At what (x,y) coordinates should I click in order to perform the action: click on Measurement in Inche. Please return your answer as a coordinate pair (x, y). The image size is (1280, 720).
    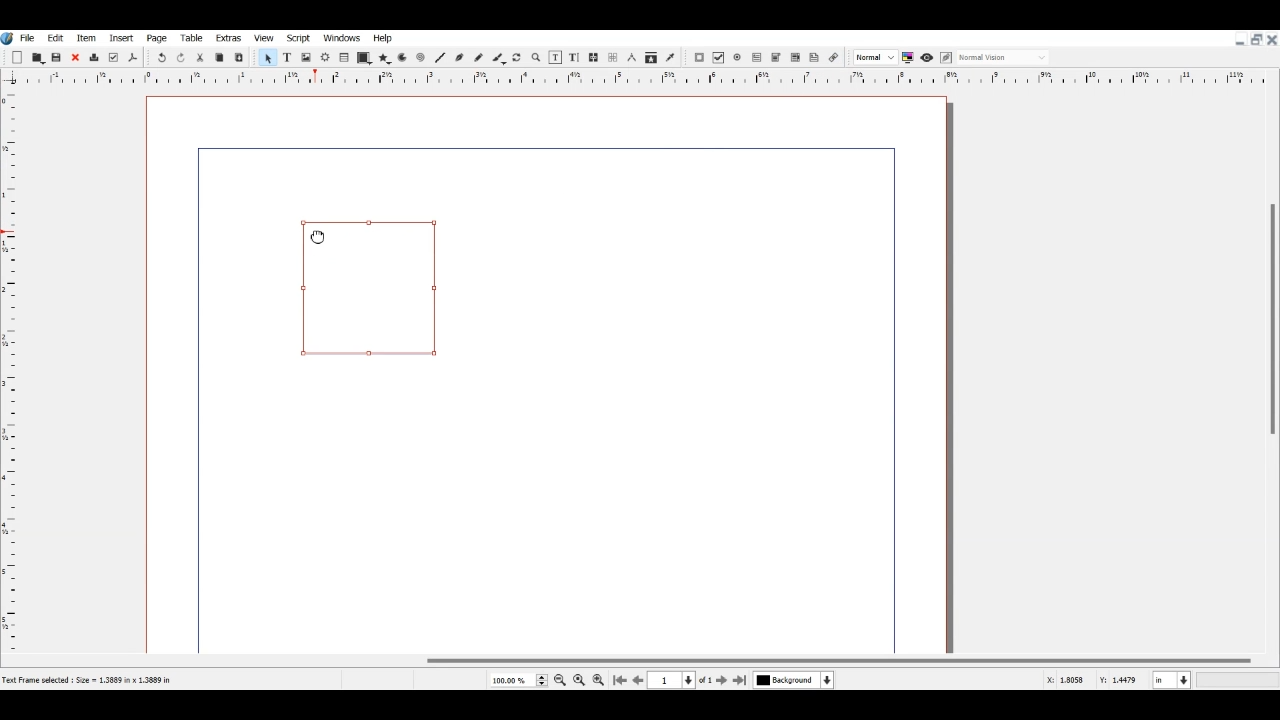
    Looking at the image, I should click on (1172, 680).